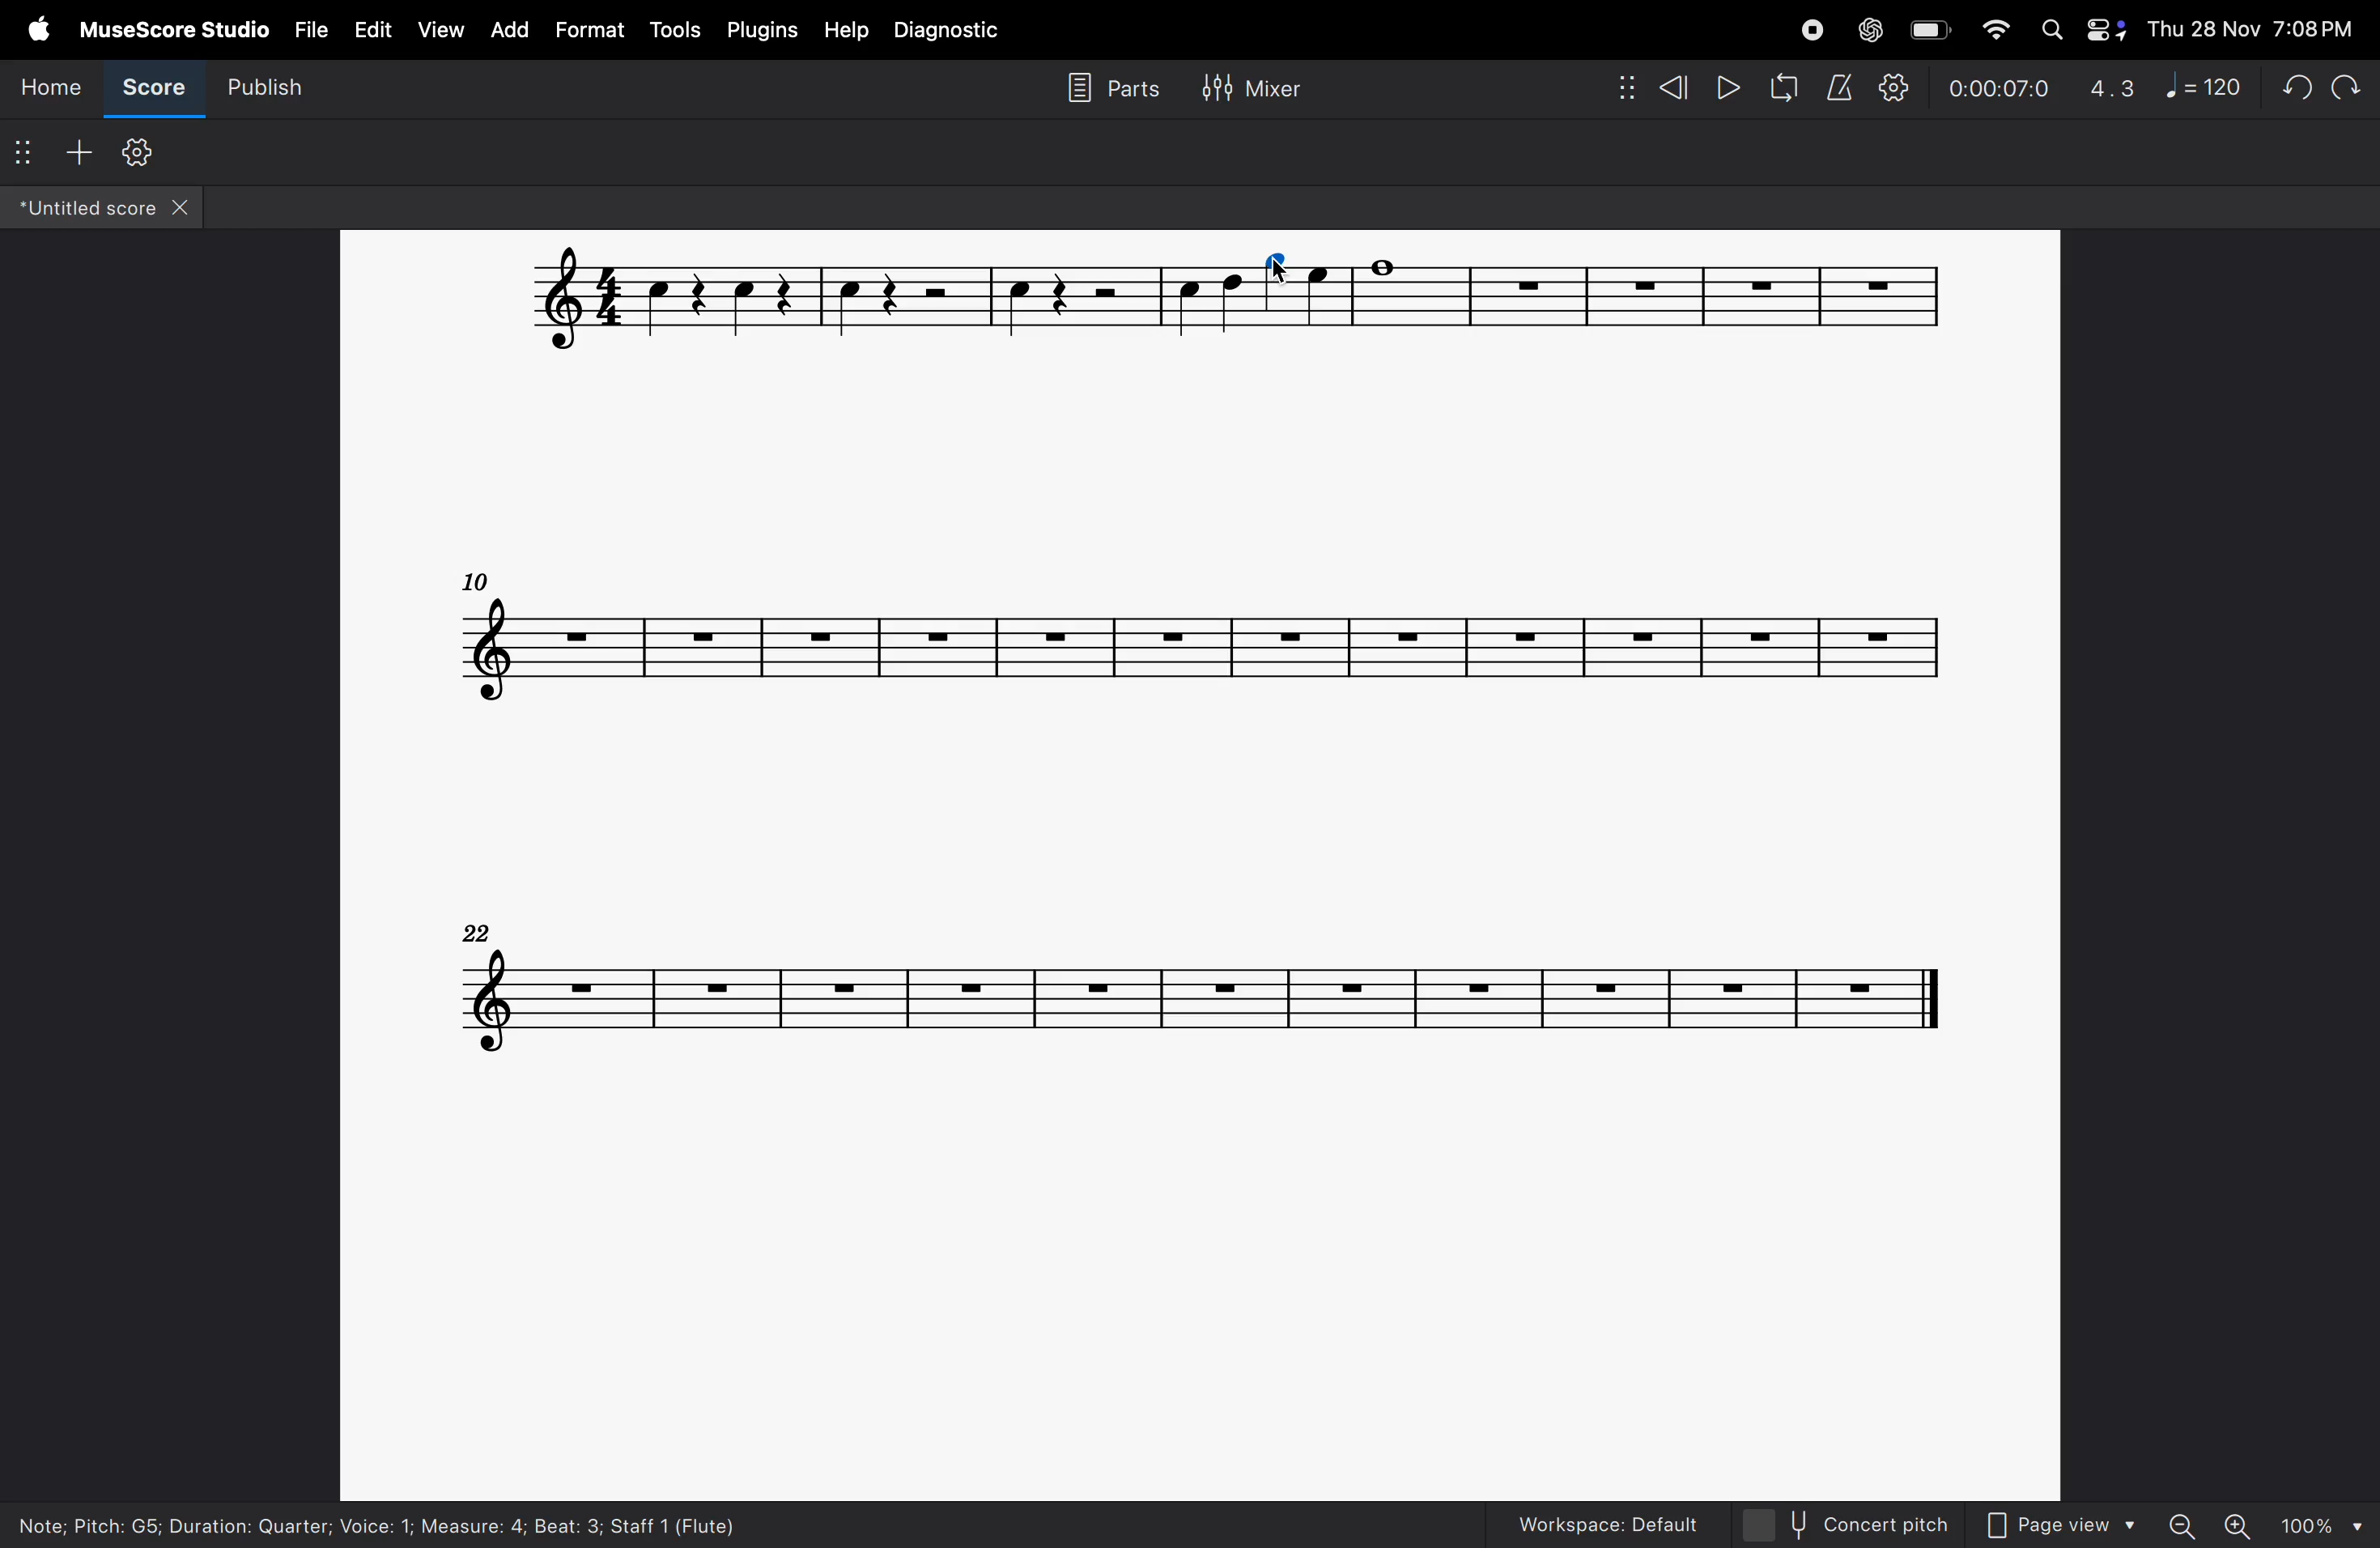 Image resolution: width=2380 pixels, height=1548 pixels. What do you see at coordinates (1875, 29) in the screenshot?
I see `chatgpt` at bounding box center [1875, 29].